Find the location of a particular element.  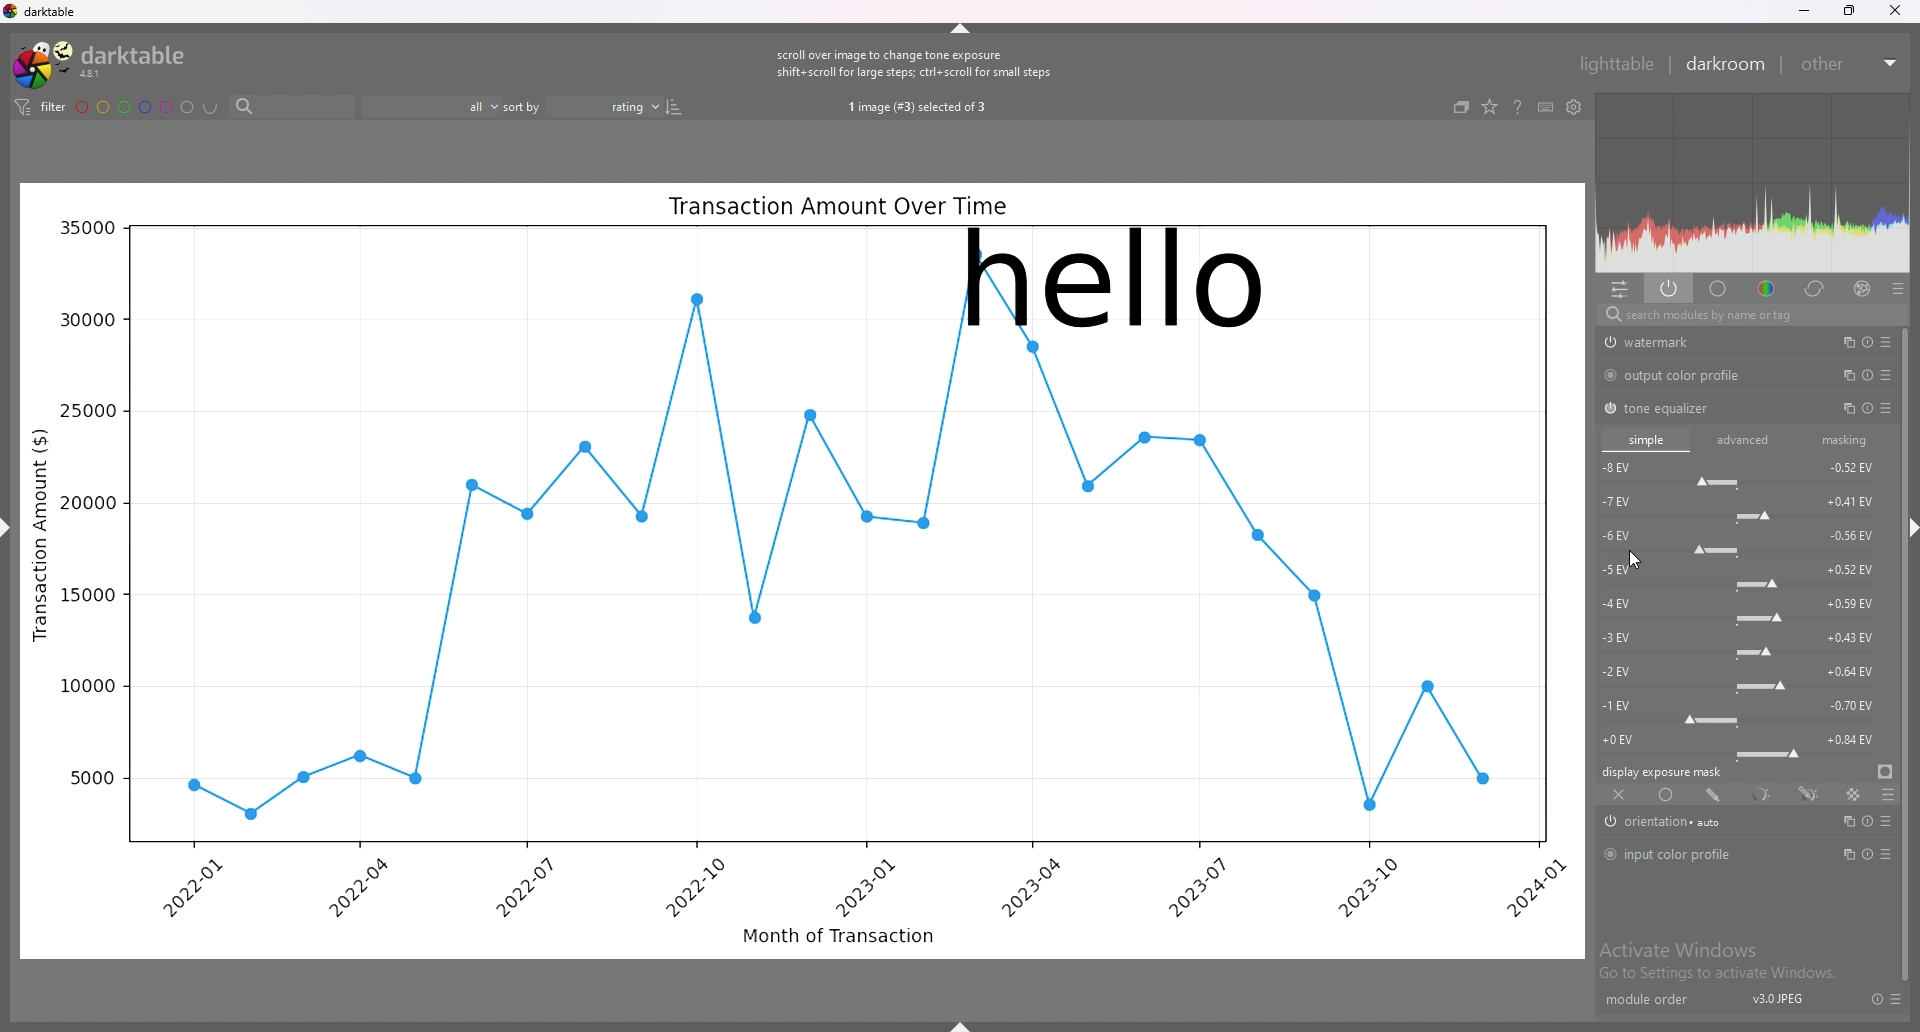

-4 EV force is located at coordinates (1742, 609).